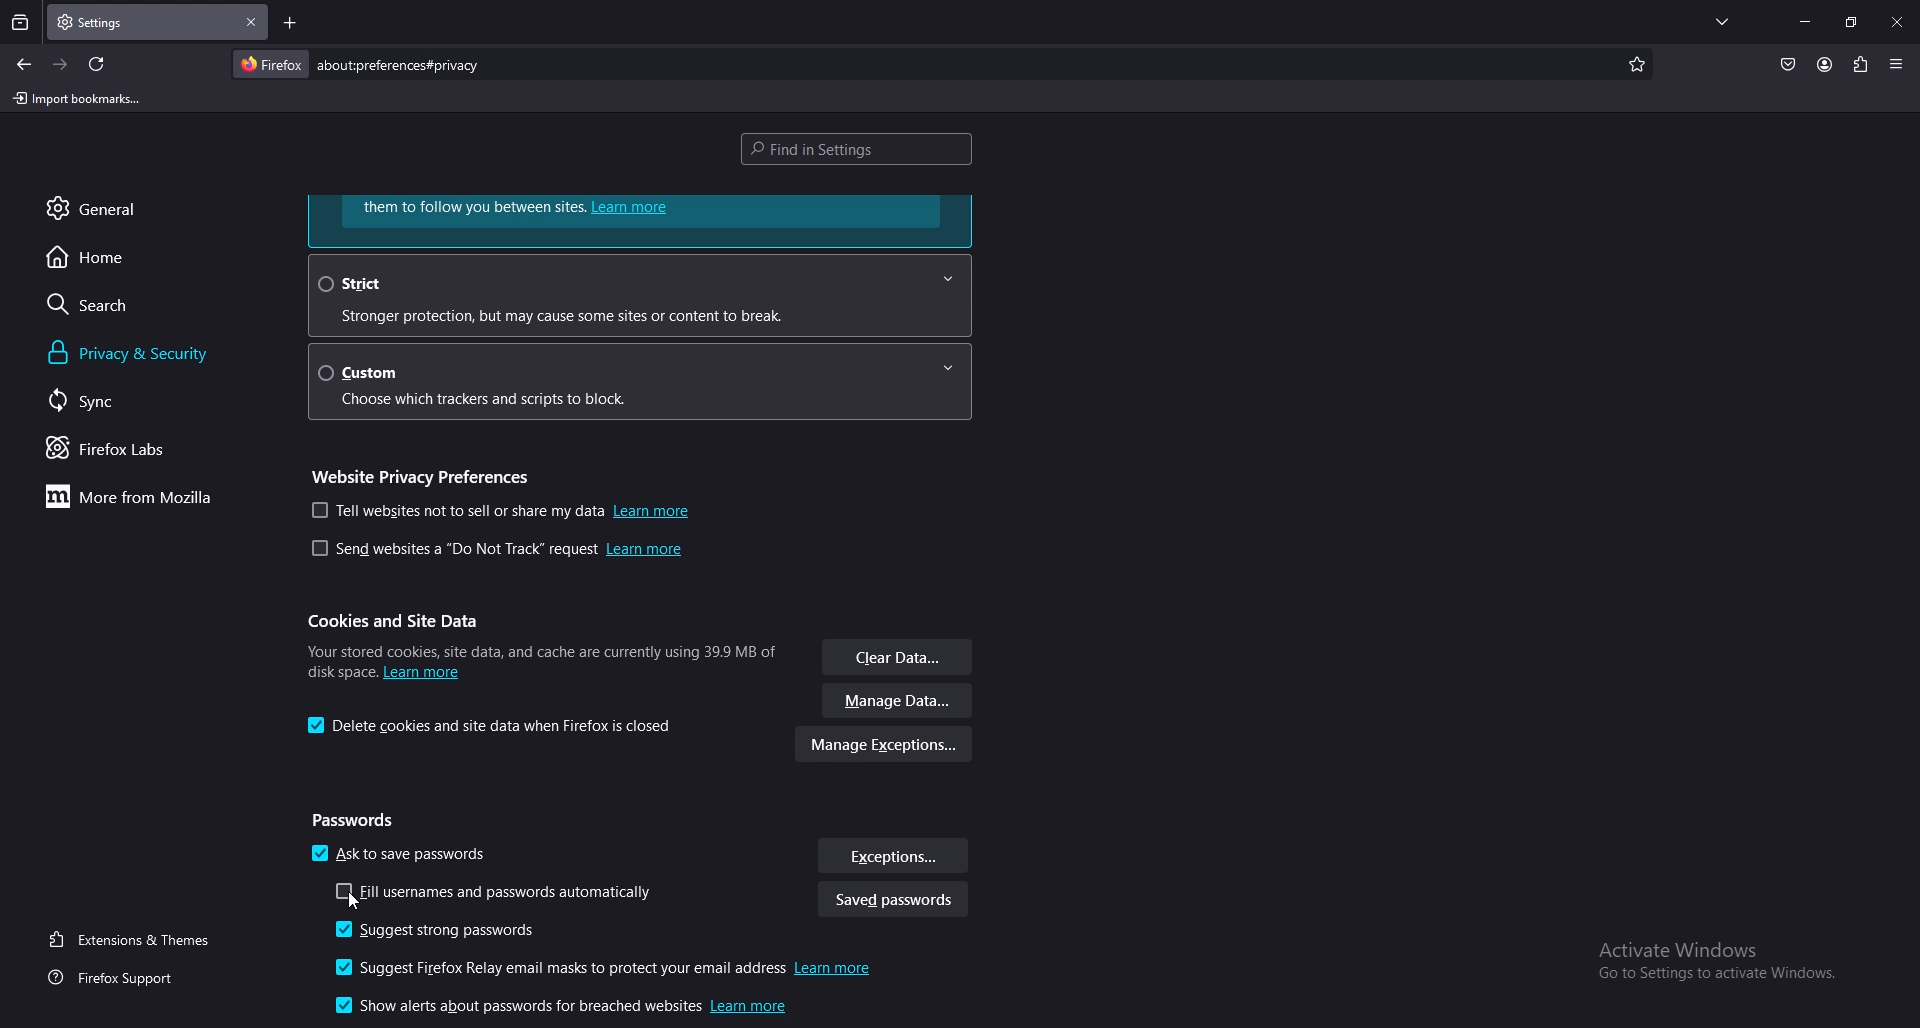 This screenshot has height=1028, width=1920. What do you see at coordinates (354, 902) in the screenshot?
I see `cursor` at bounding box center [354, 902].